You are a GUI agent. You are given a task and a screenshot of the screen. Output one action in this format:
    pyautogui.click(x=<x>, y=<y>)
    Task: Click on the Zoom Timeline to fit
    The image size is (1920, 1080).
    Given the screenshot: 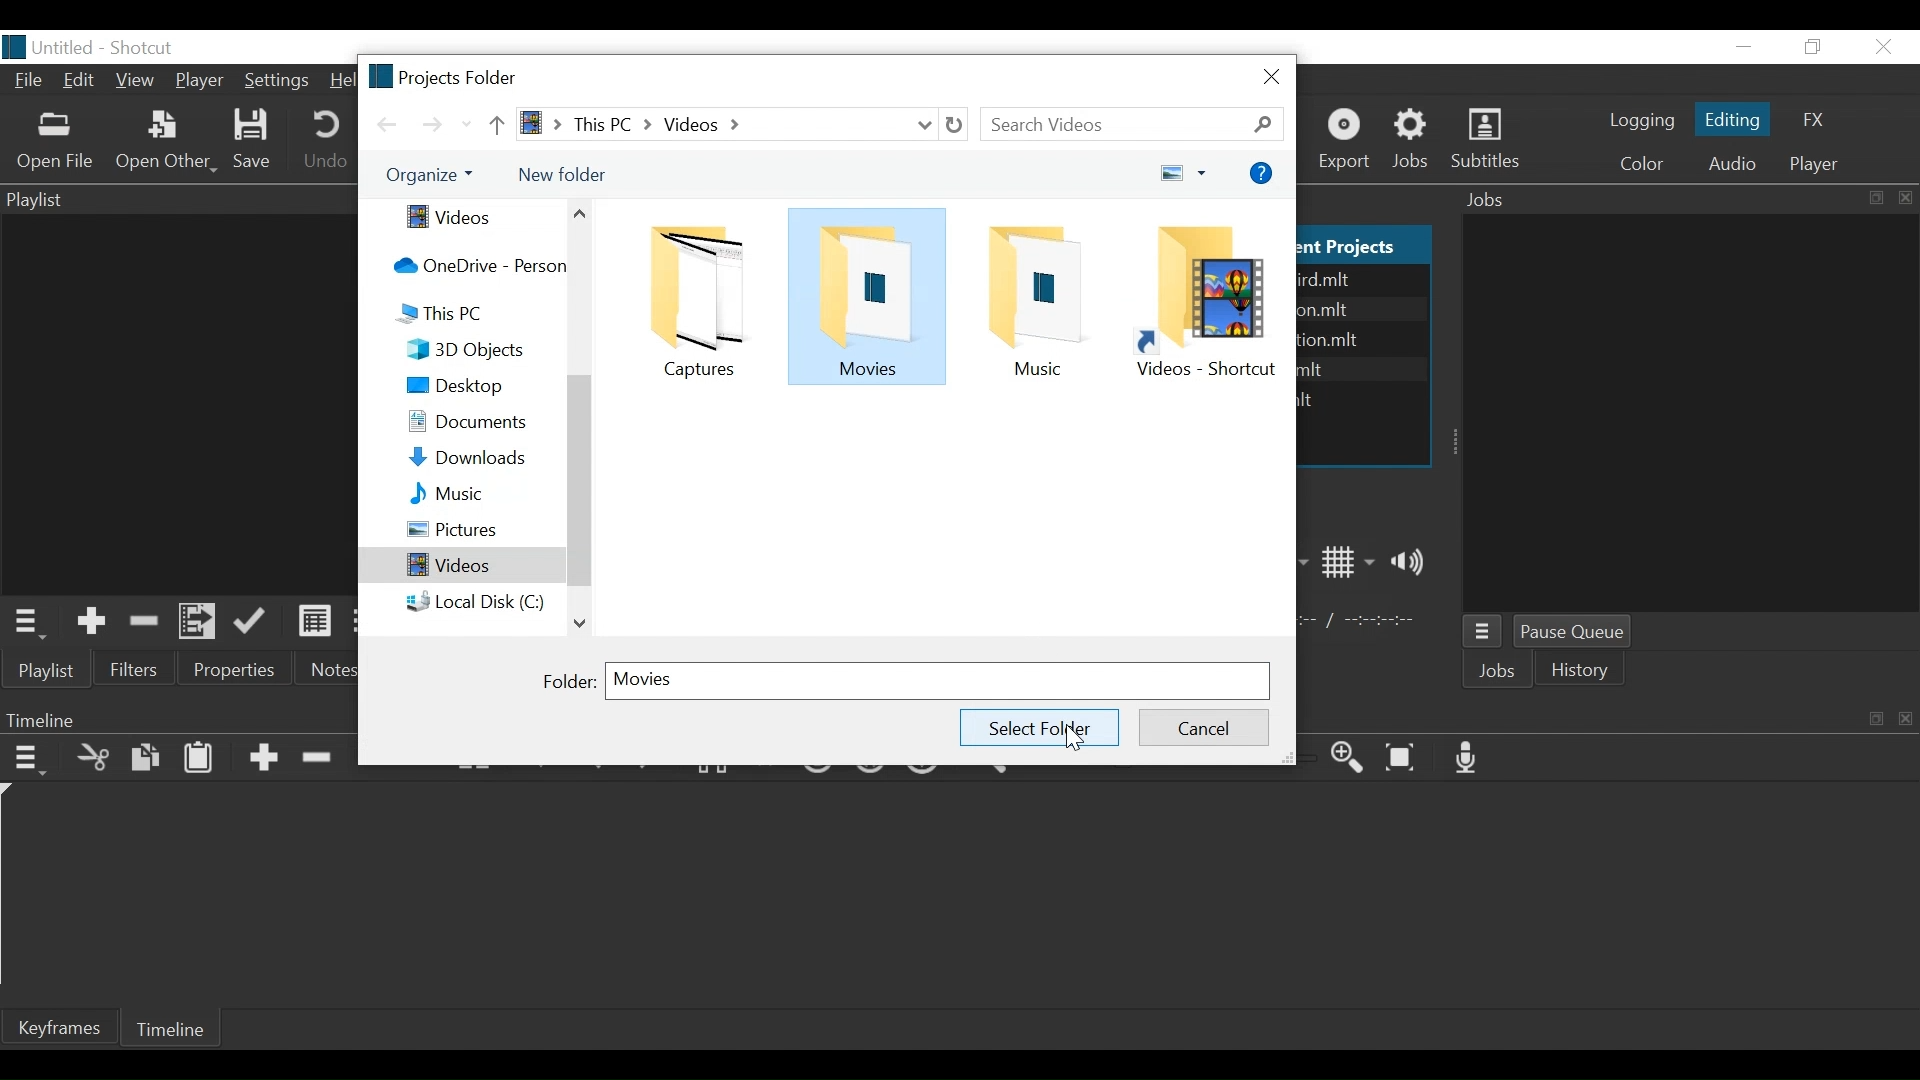 What is the action you would take?
    pyautogui.click(x=1405, y=758)
    